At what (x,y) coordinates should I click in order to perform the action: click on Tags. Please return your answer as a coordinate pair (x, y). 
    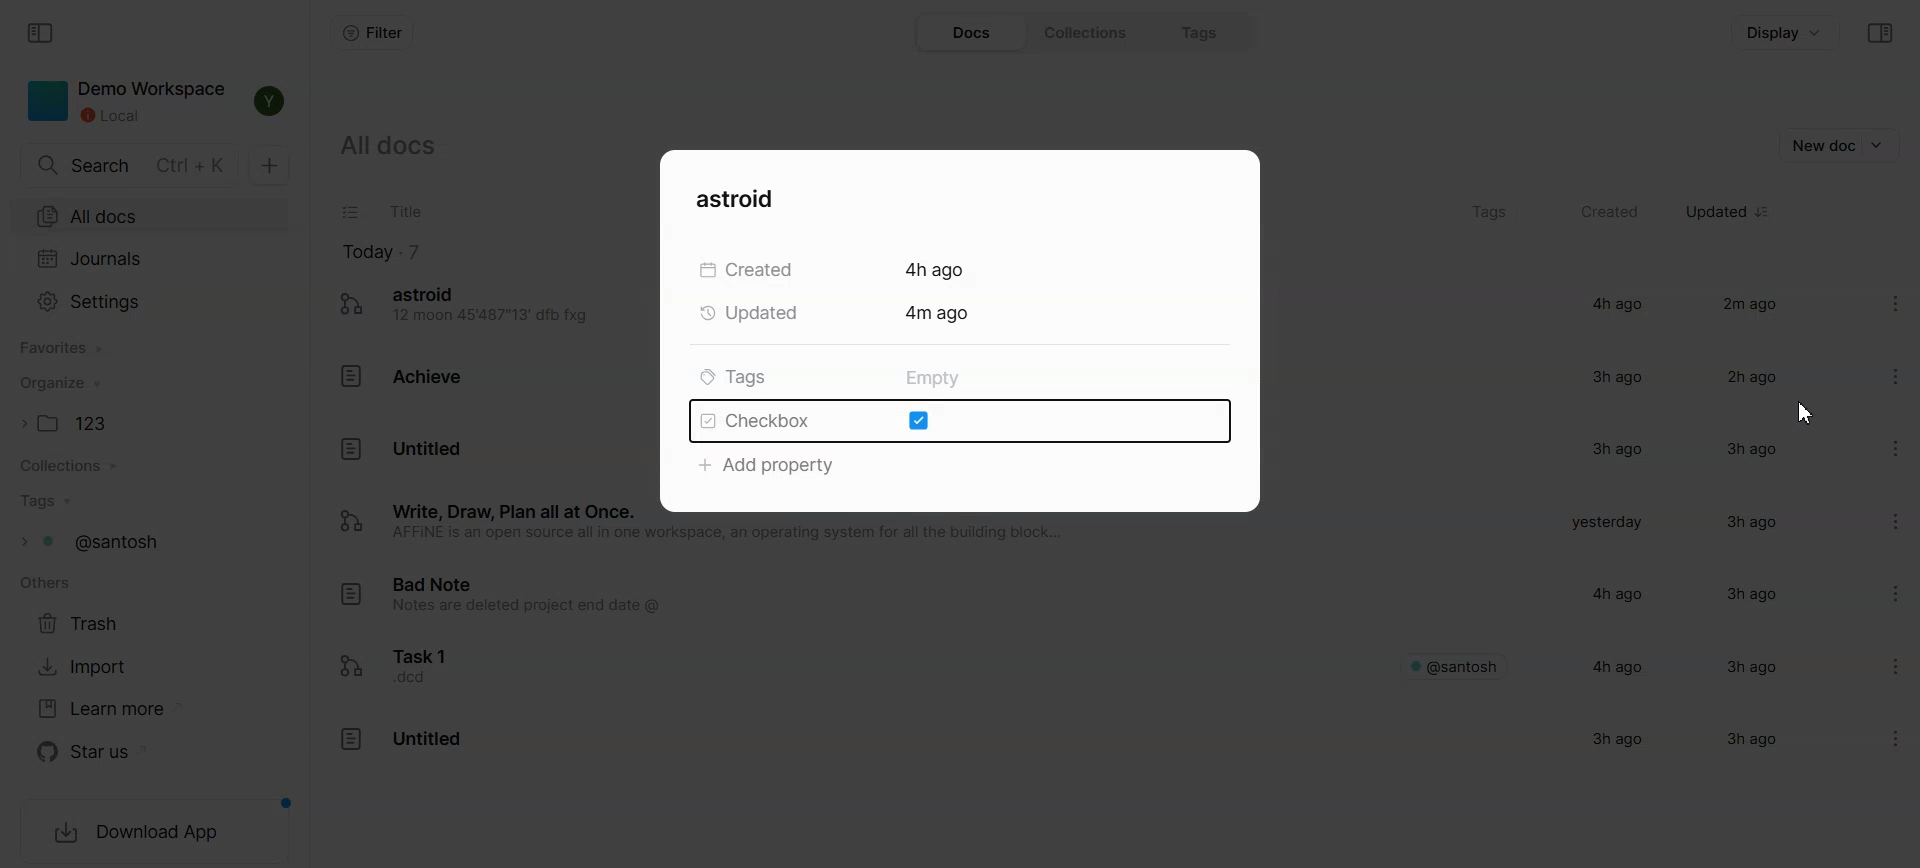
    Looking at the image, I should click on (1488, 213).